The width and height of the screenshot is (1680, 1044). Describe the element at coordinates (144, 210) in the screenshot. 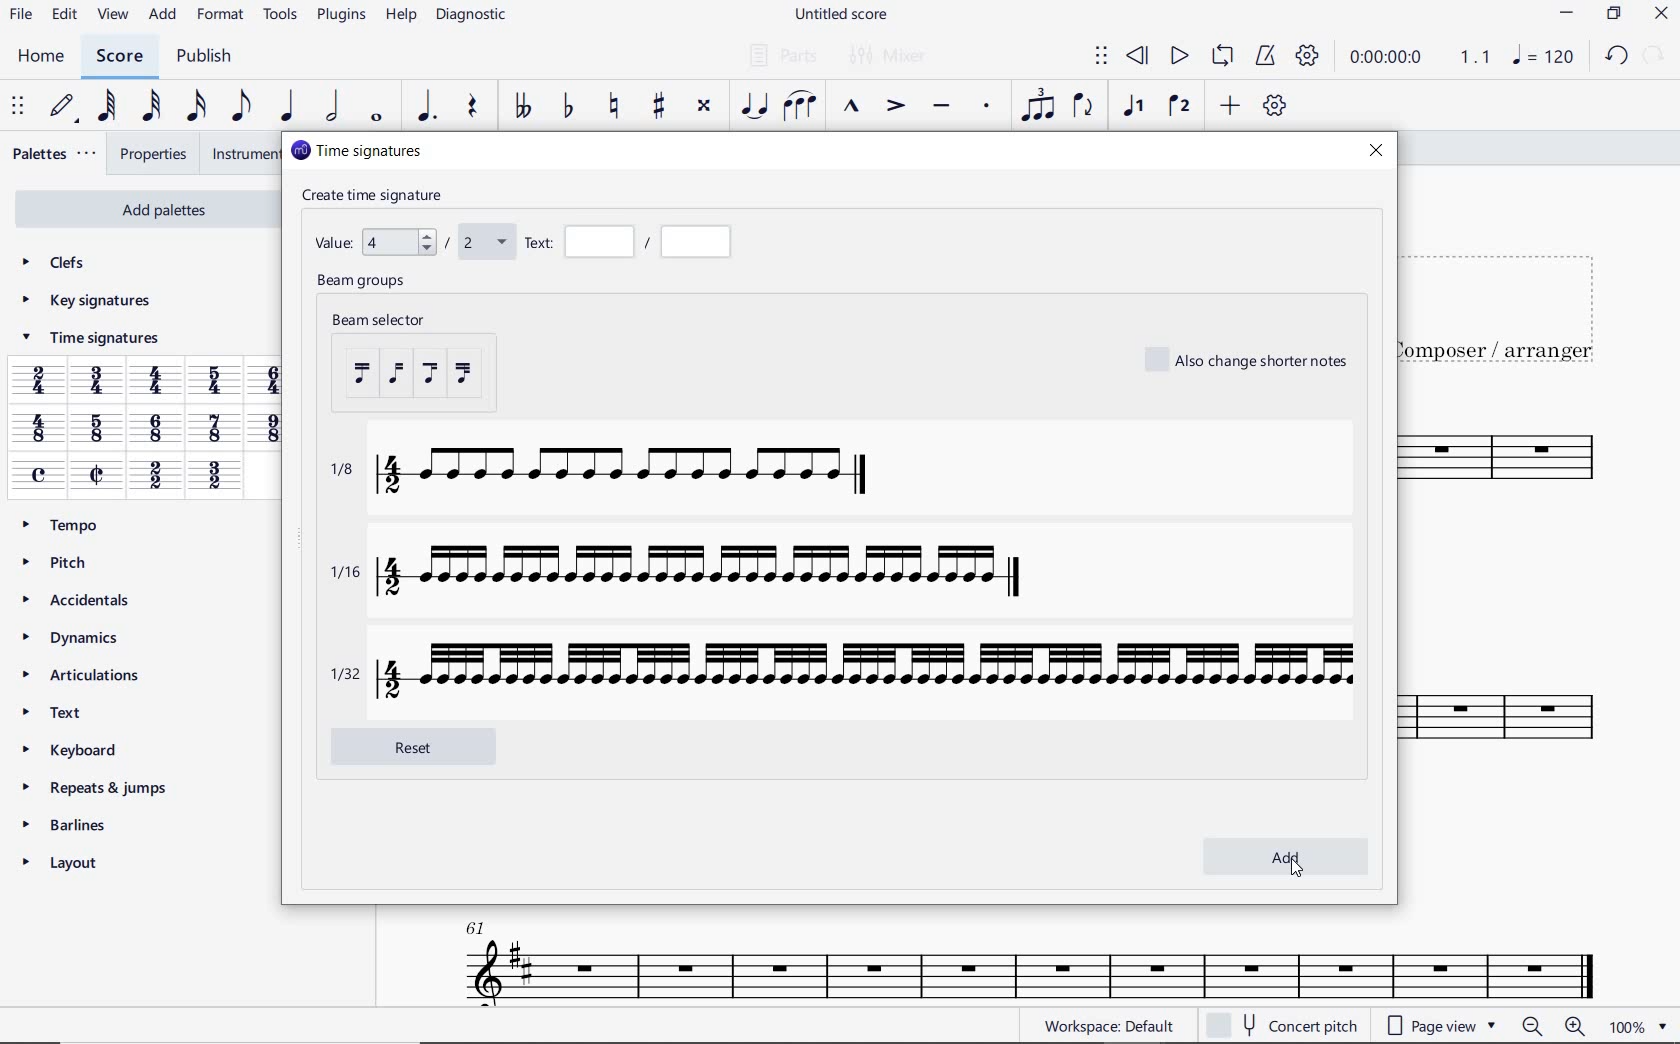

I see `ADD PALETTES` at that location.